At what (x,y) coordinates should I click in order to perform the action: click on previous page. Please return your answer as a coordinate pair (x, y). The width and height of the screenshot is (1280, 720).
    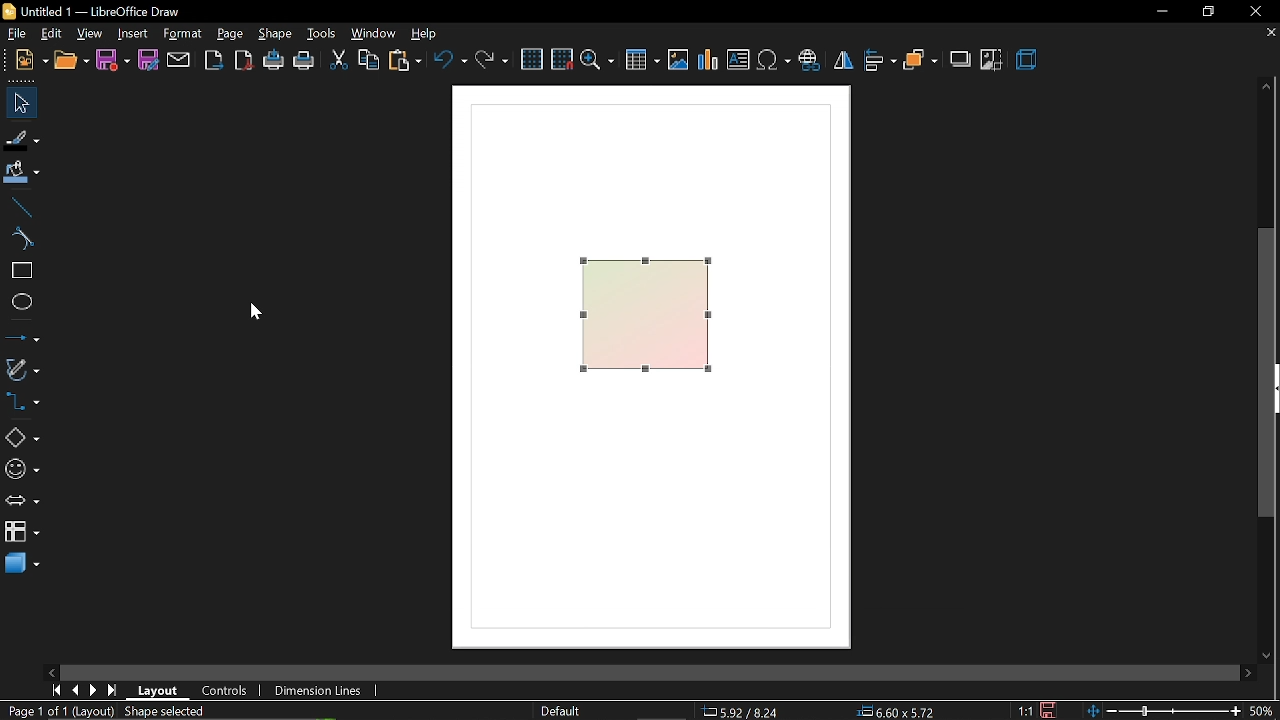
    Looking at the image, I should click on (75, 689).